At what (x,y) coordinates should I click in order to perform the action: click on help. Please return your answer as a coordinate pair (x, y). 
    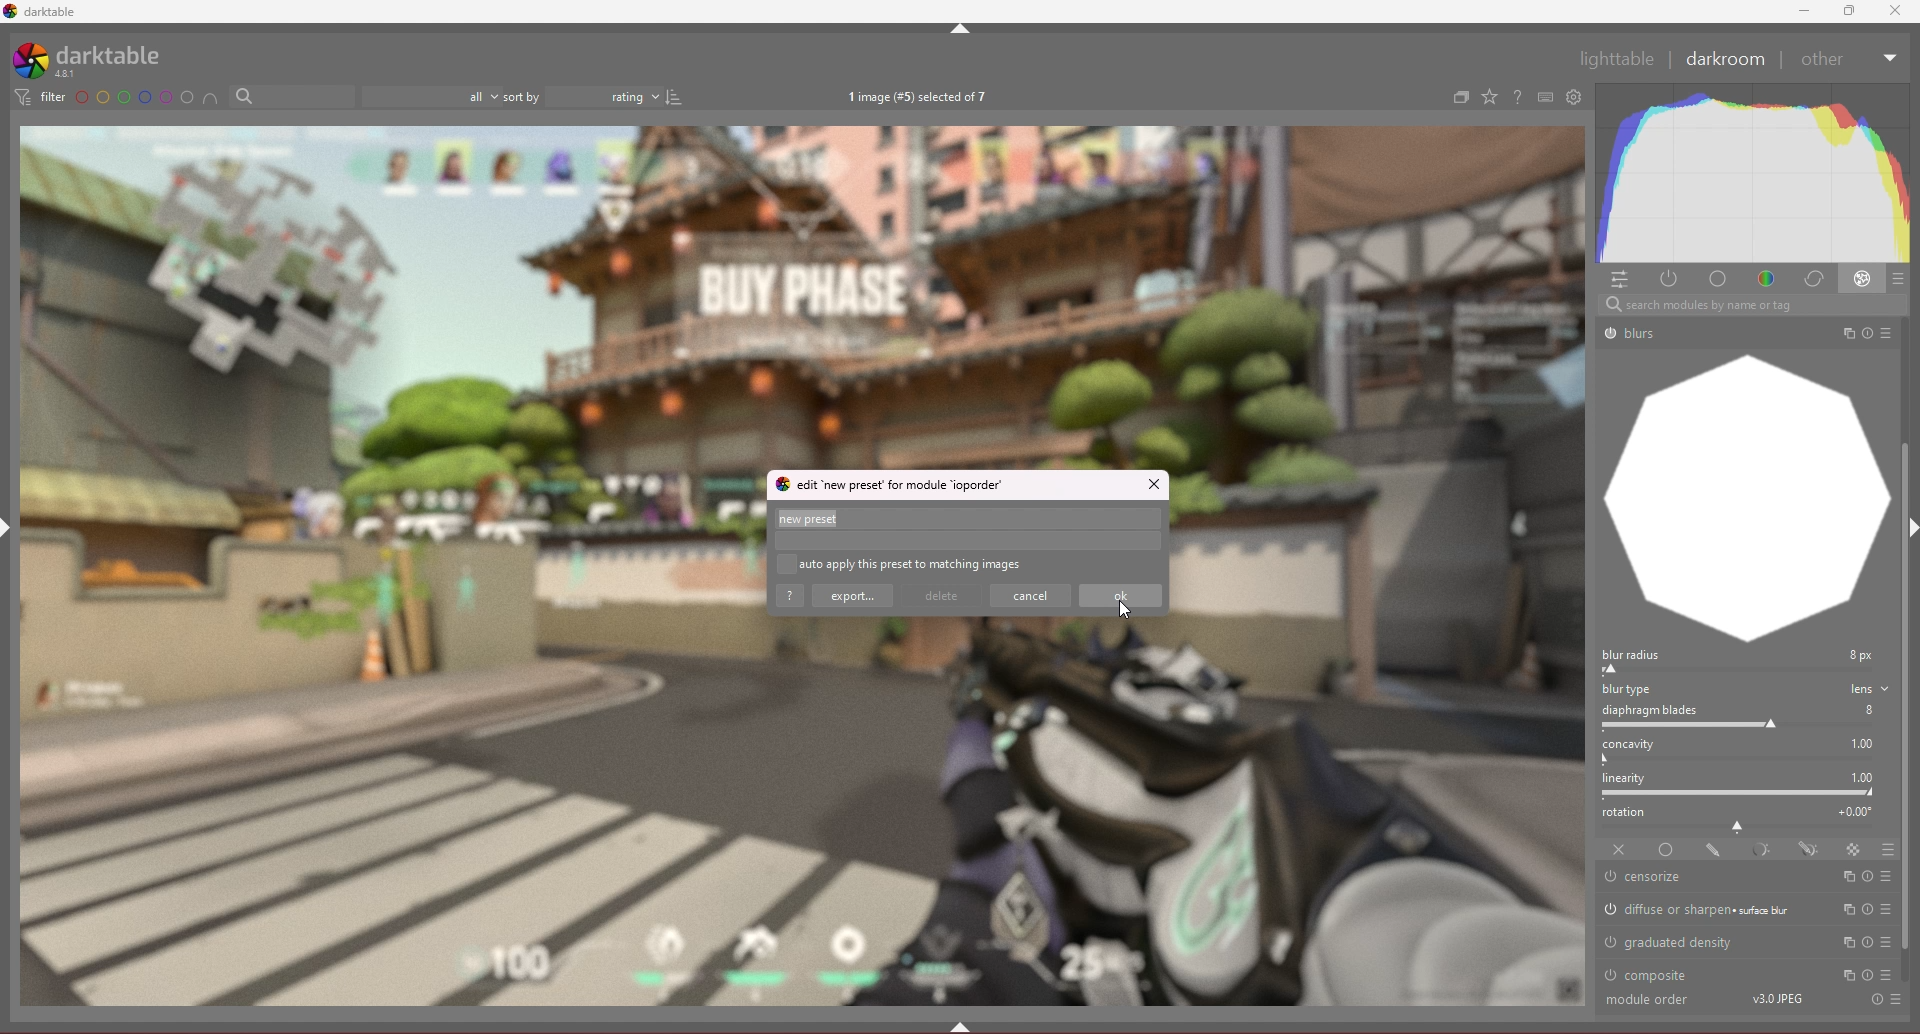
    Looking at the image, I should click on (1517, 97).